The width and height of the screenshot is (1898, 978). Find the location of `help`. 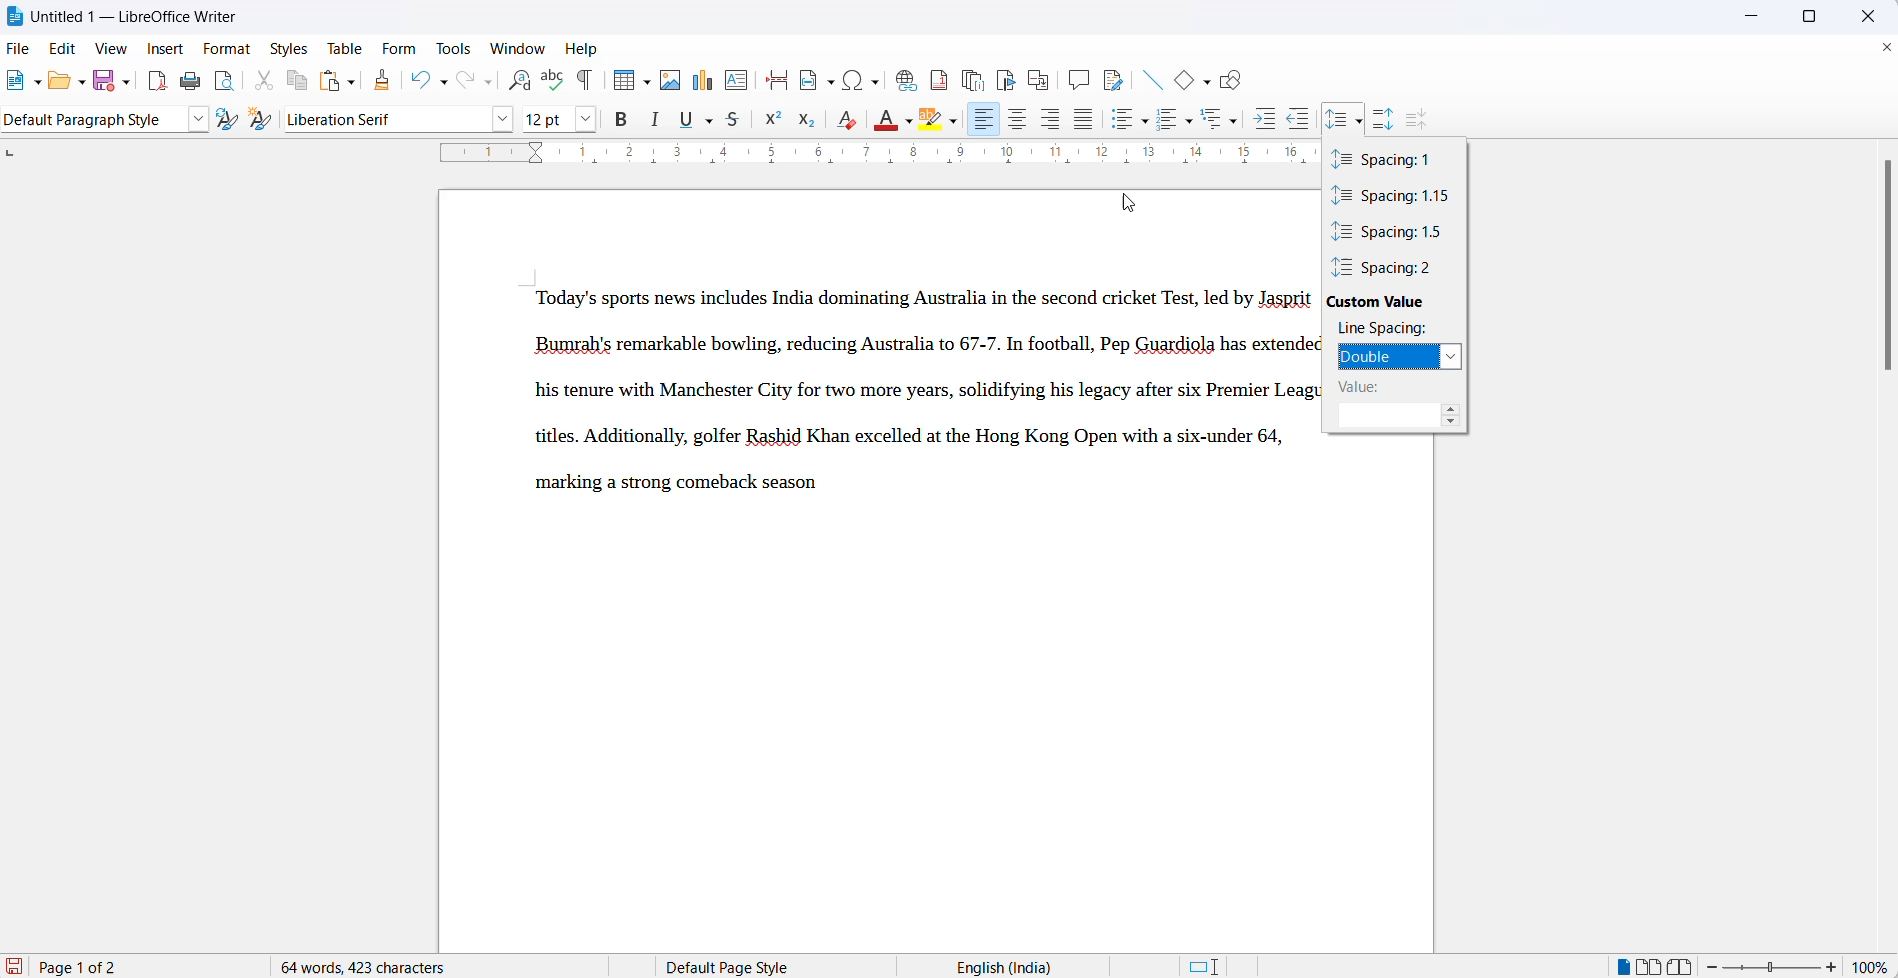

help is located at coordinates (590, 50).